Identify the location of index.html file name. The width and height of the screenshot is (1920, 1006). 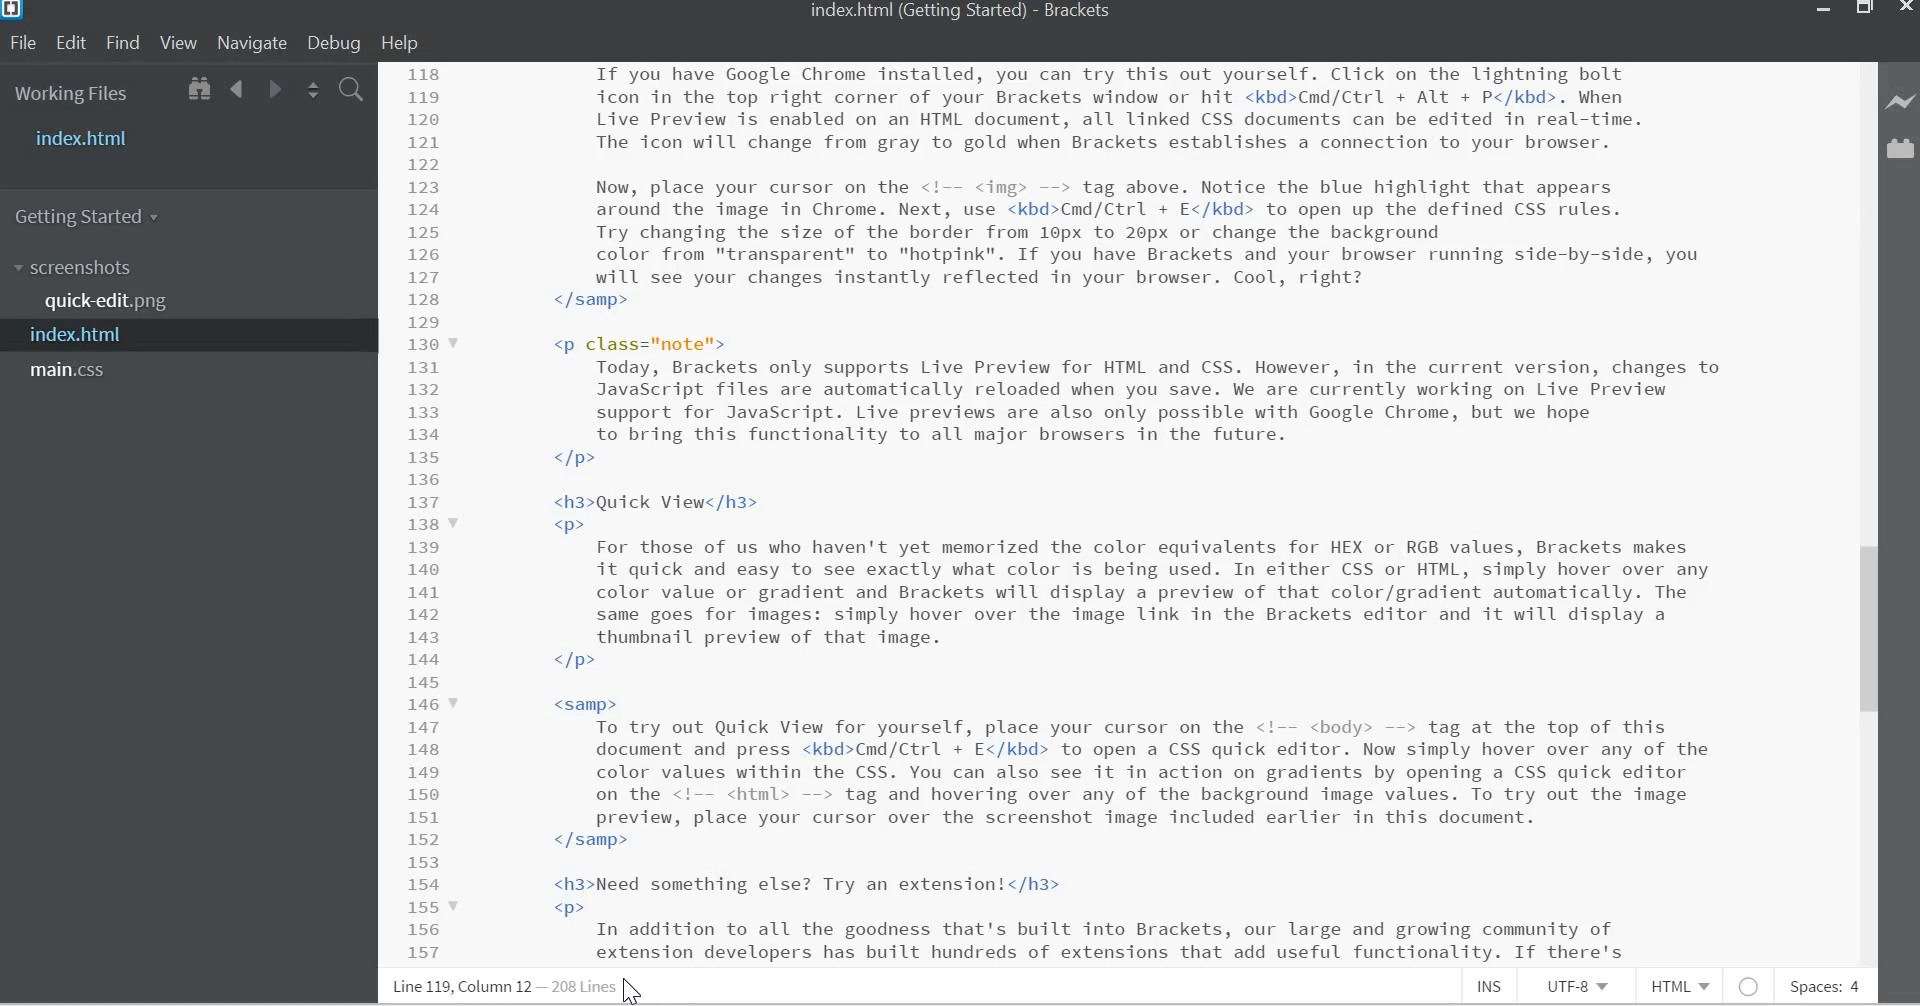
(911, 11).